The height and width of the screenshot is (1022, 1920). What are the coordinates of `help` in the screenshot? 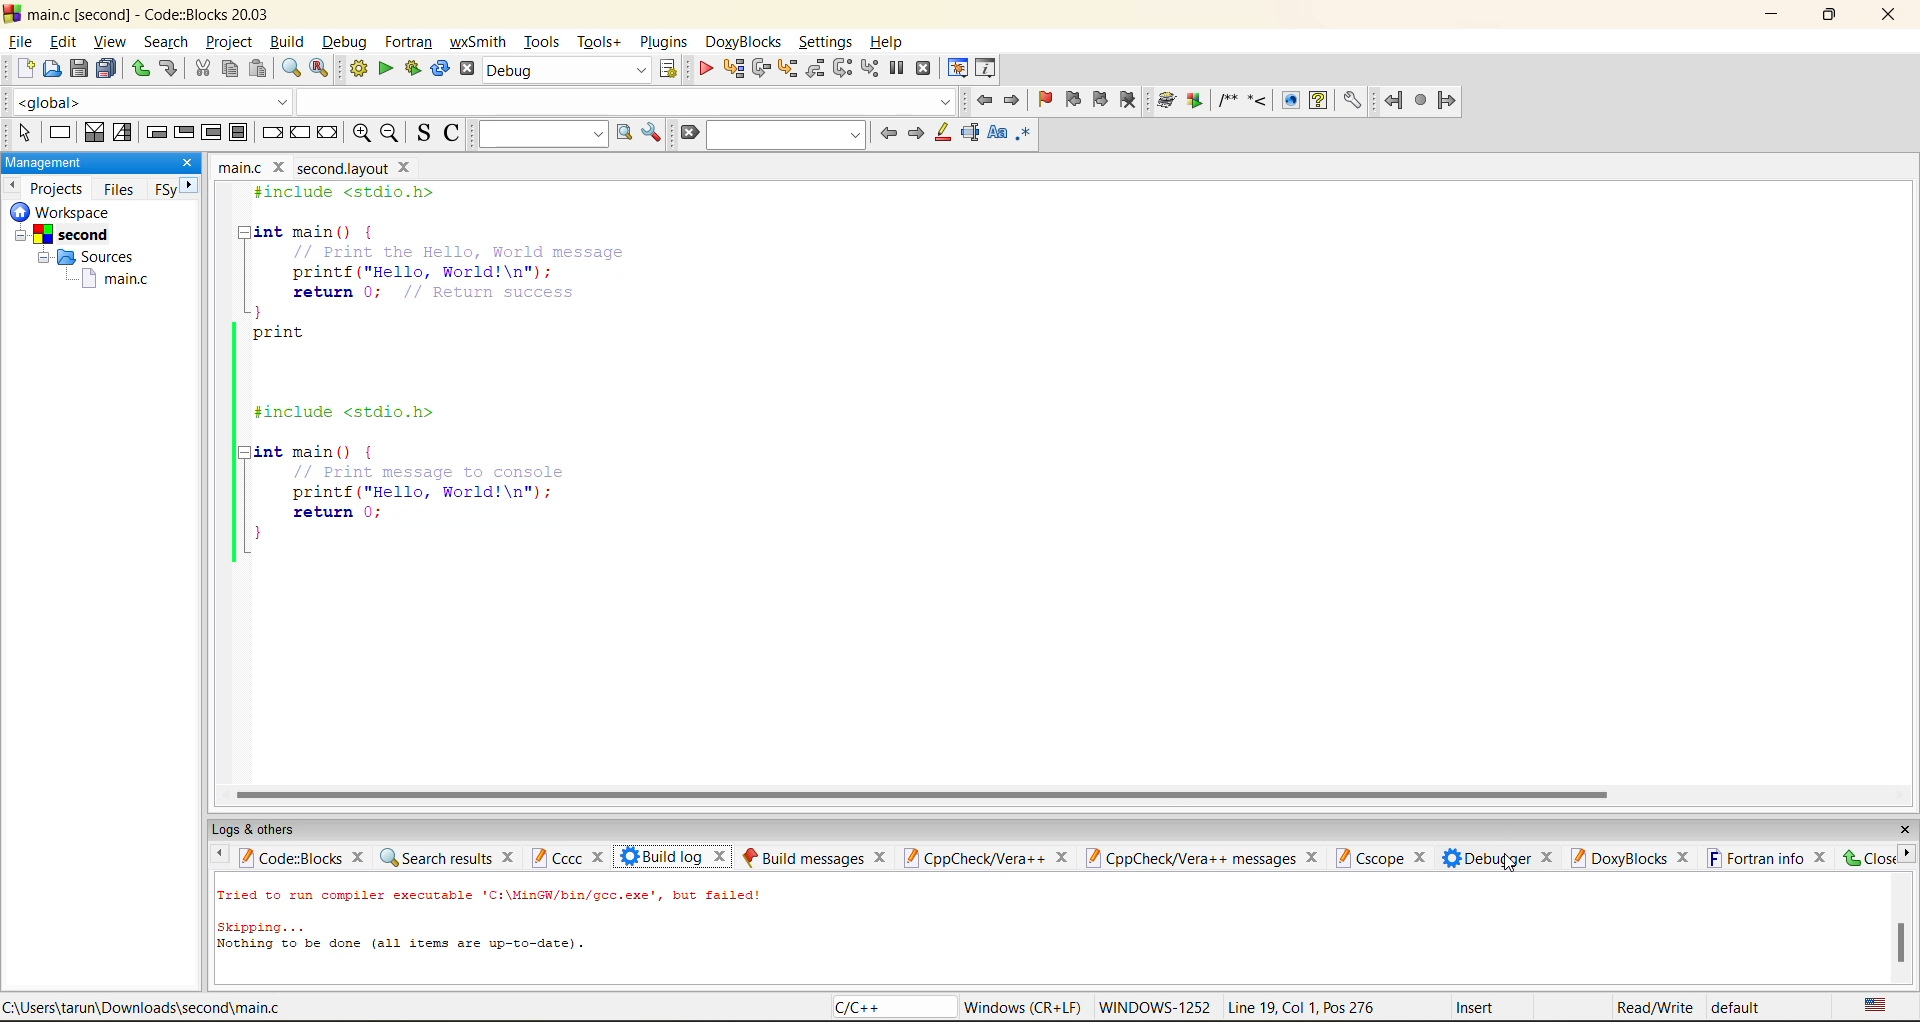 It's located at (892, 37).